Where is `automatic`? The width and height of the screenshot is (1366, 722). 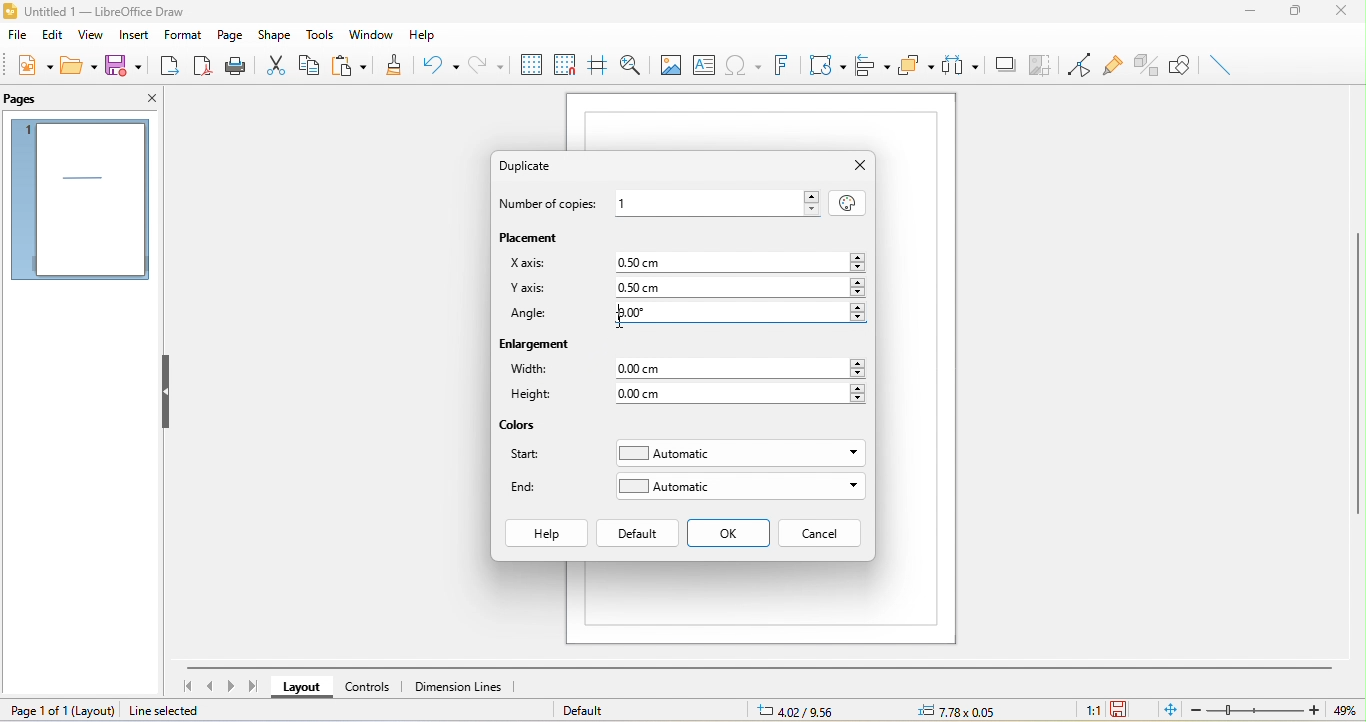 automatic is located at coordinates (740, 486).